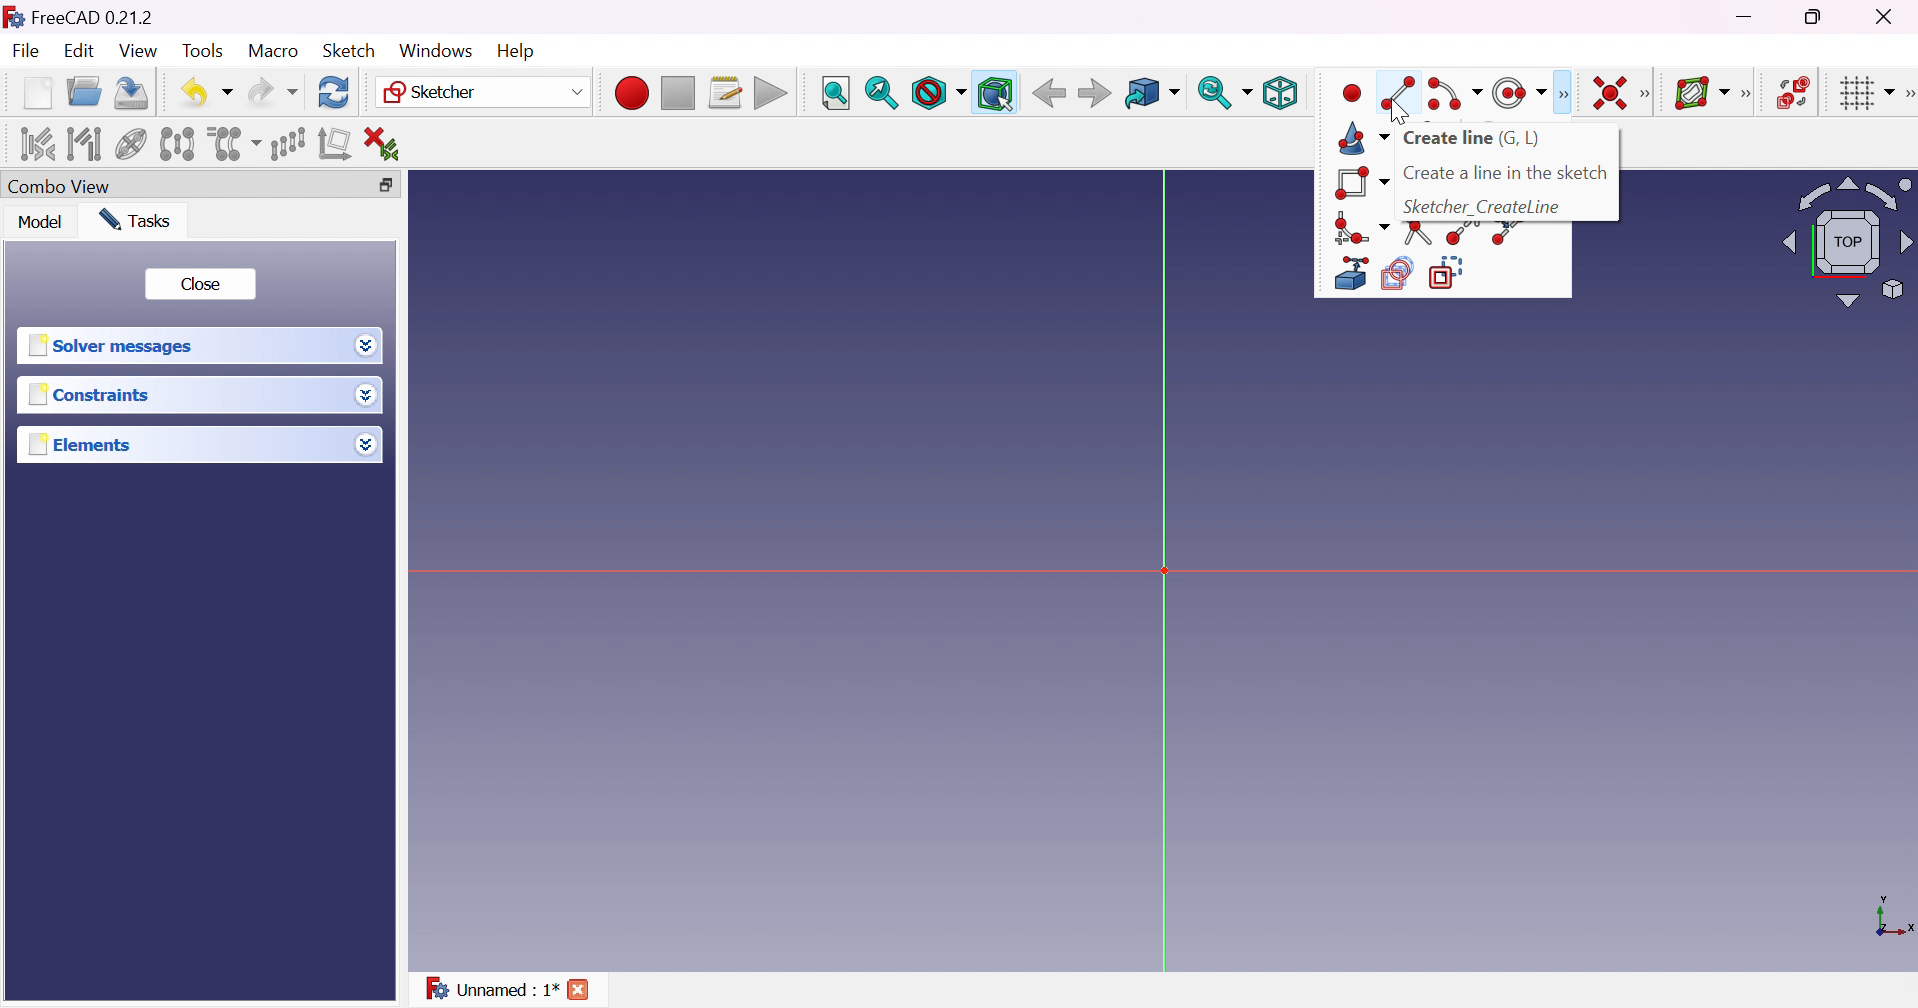 The height and width of the screenshot is (1008, 1918). What do you see at coordinates (367, 346) in the screenshot?
I see `Drop down` at bounding box center [367, 346].